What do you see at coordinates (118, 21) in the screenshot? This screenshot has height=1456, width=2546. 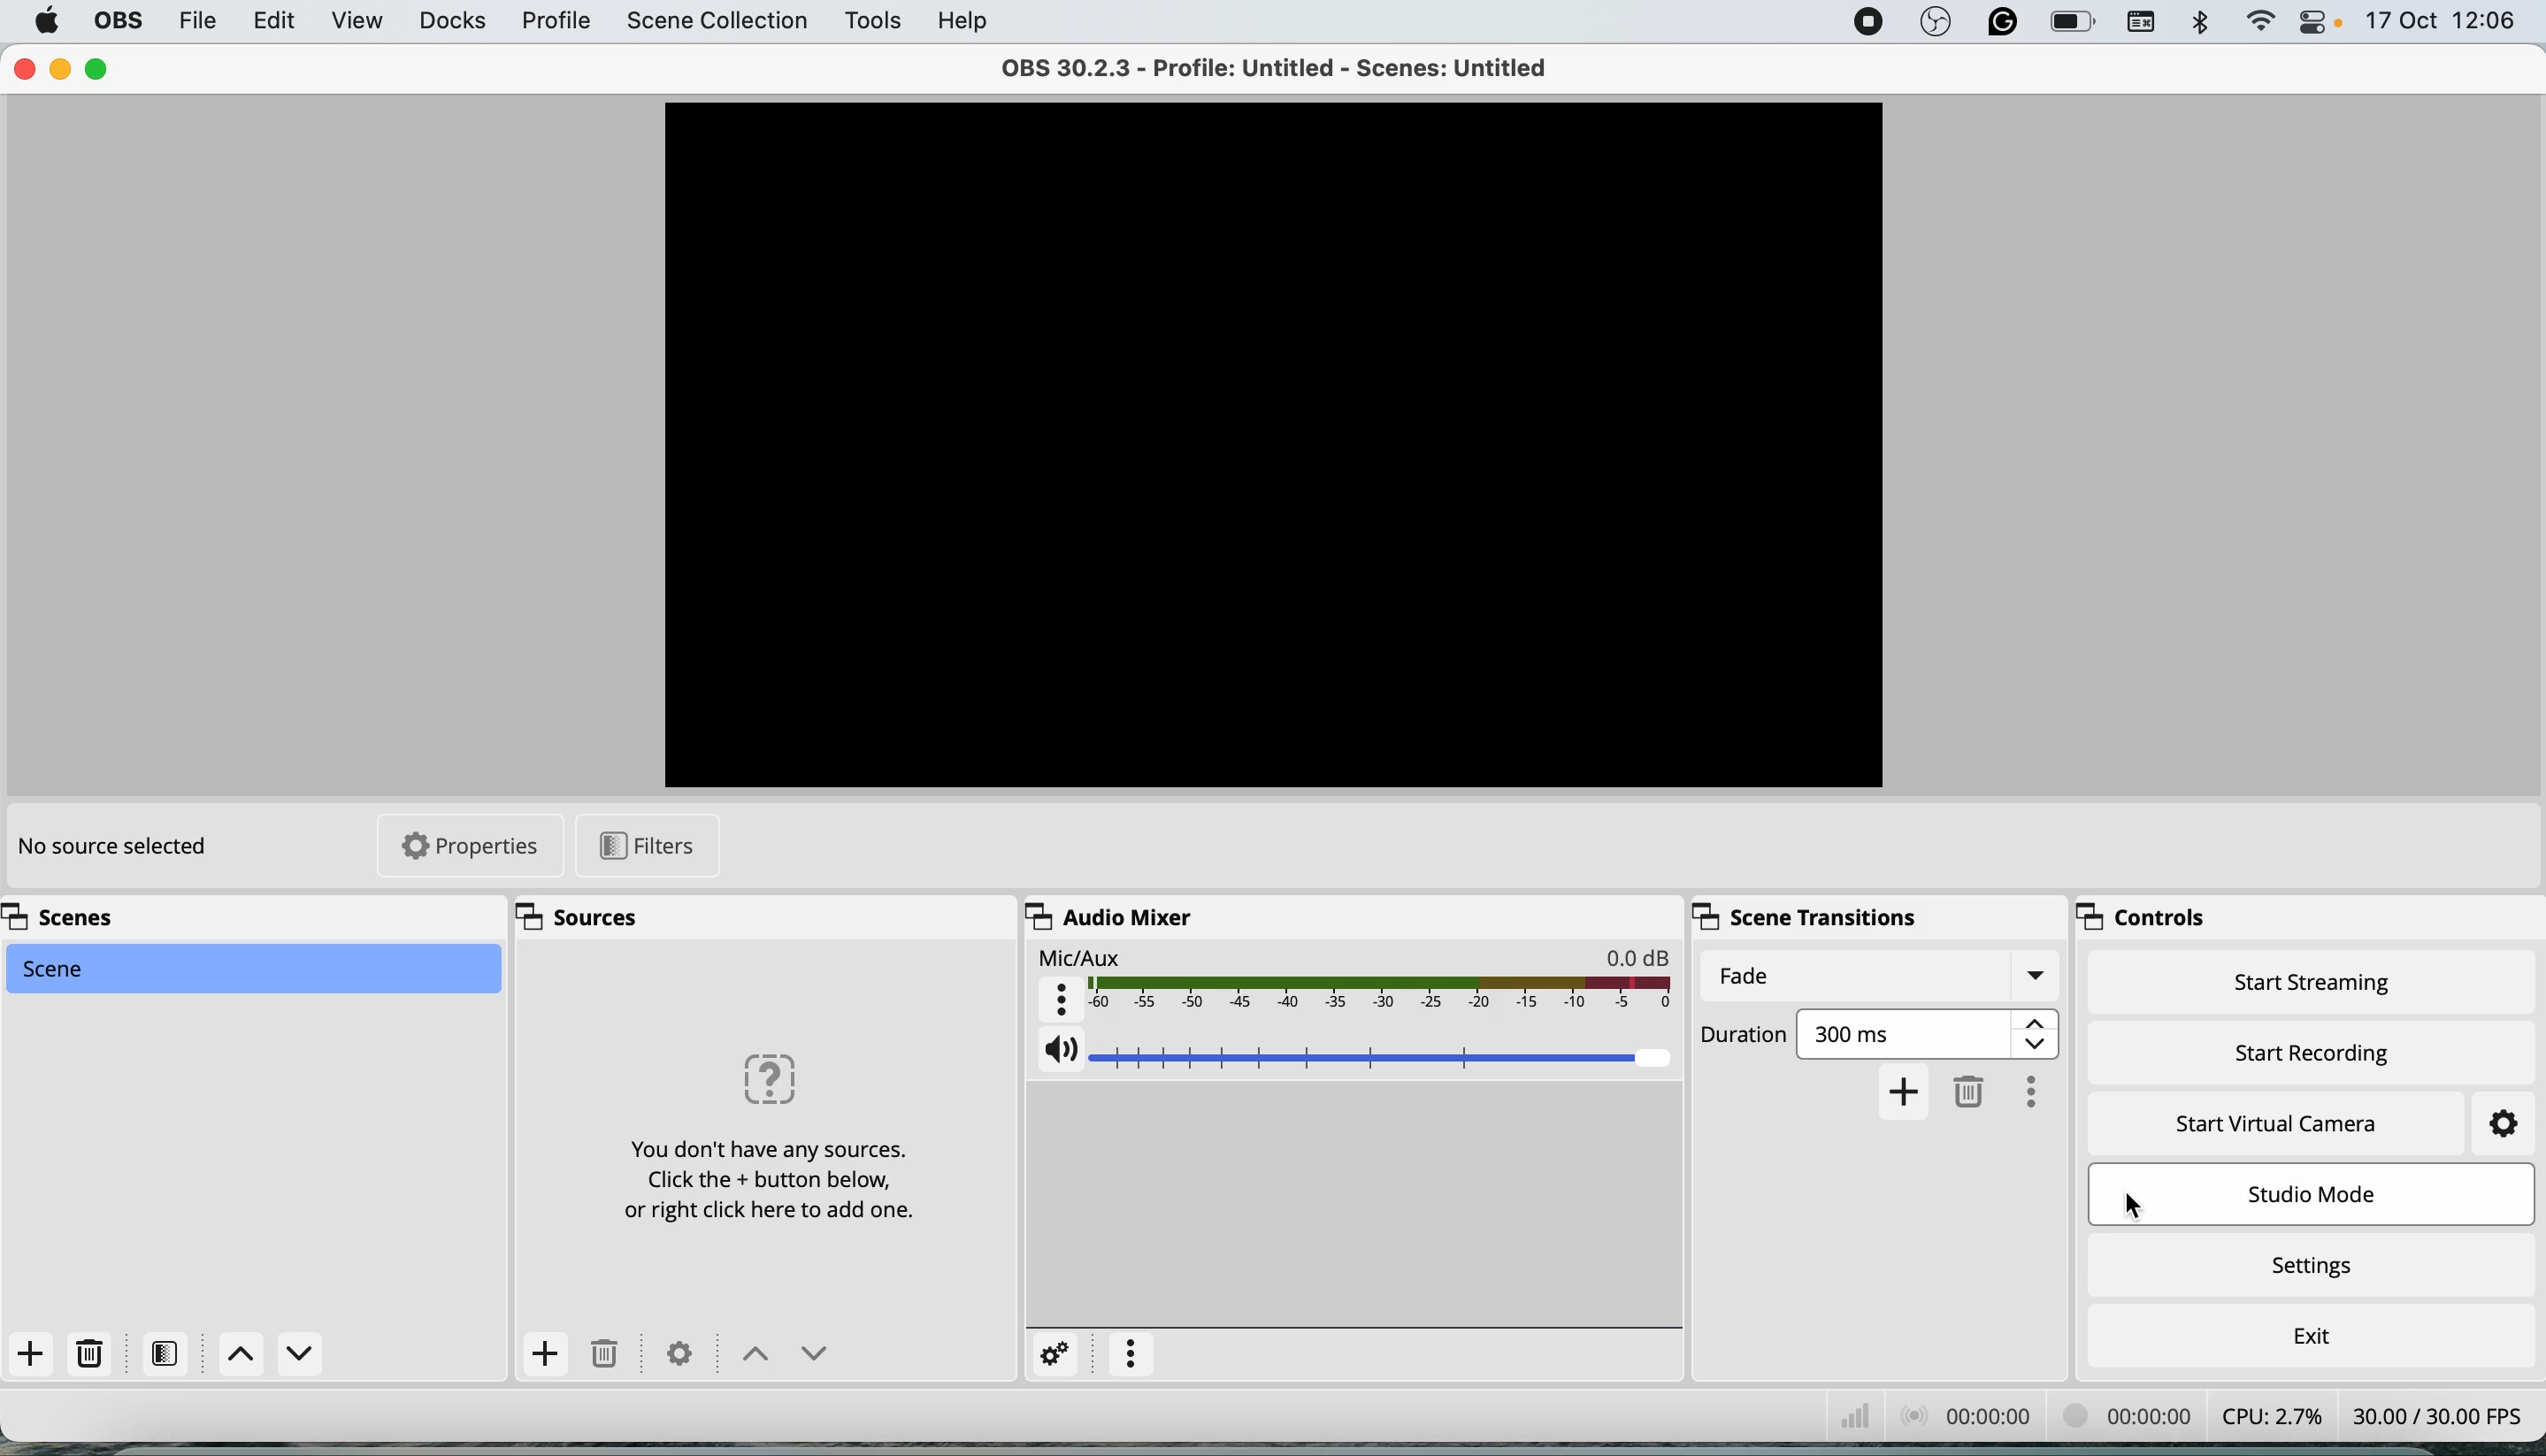 I see `obs` at bounding box center [118, 21].